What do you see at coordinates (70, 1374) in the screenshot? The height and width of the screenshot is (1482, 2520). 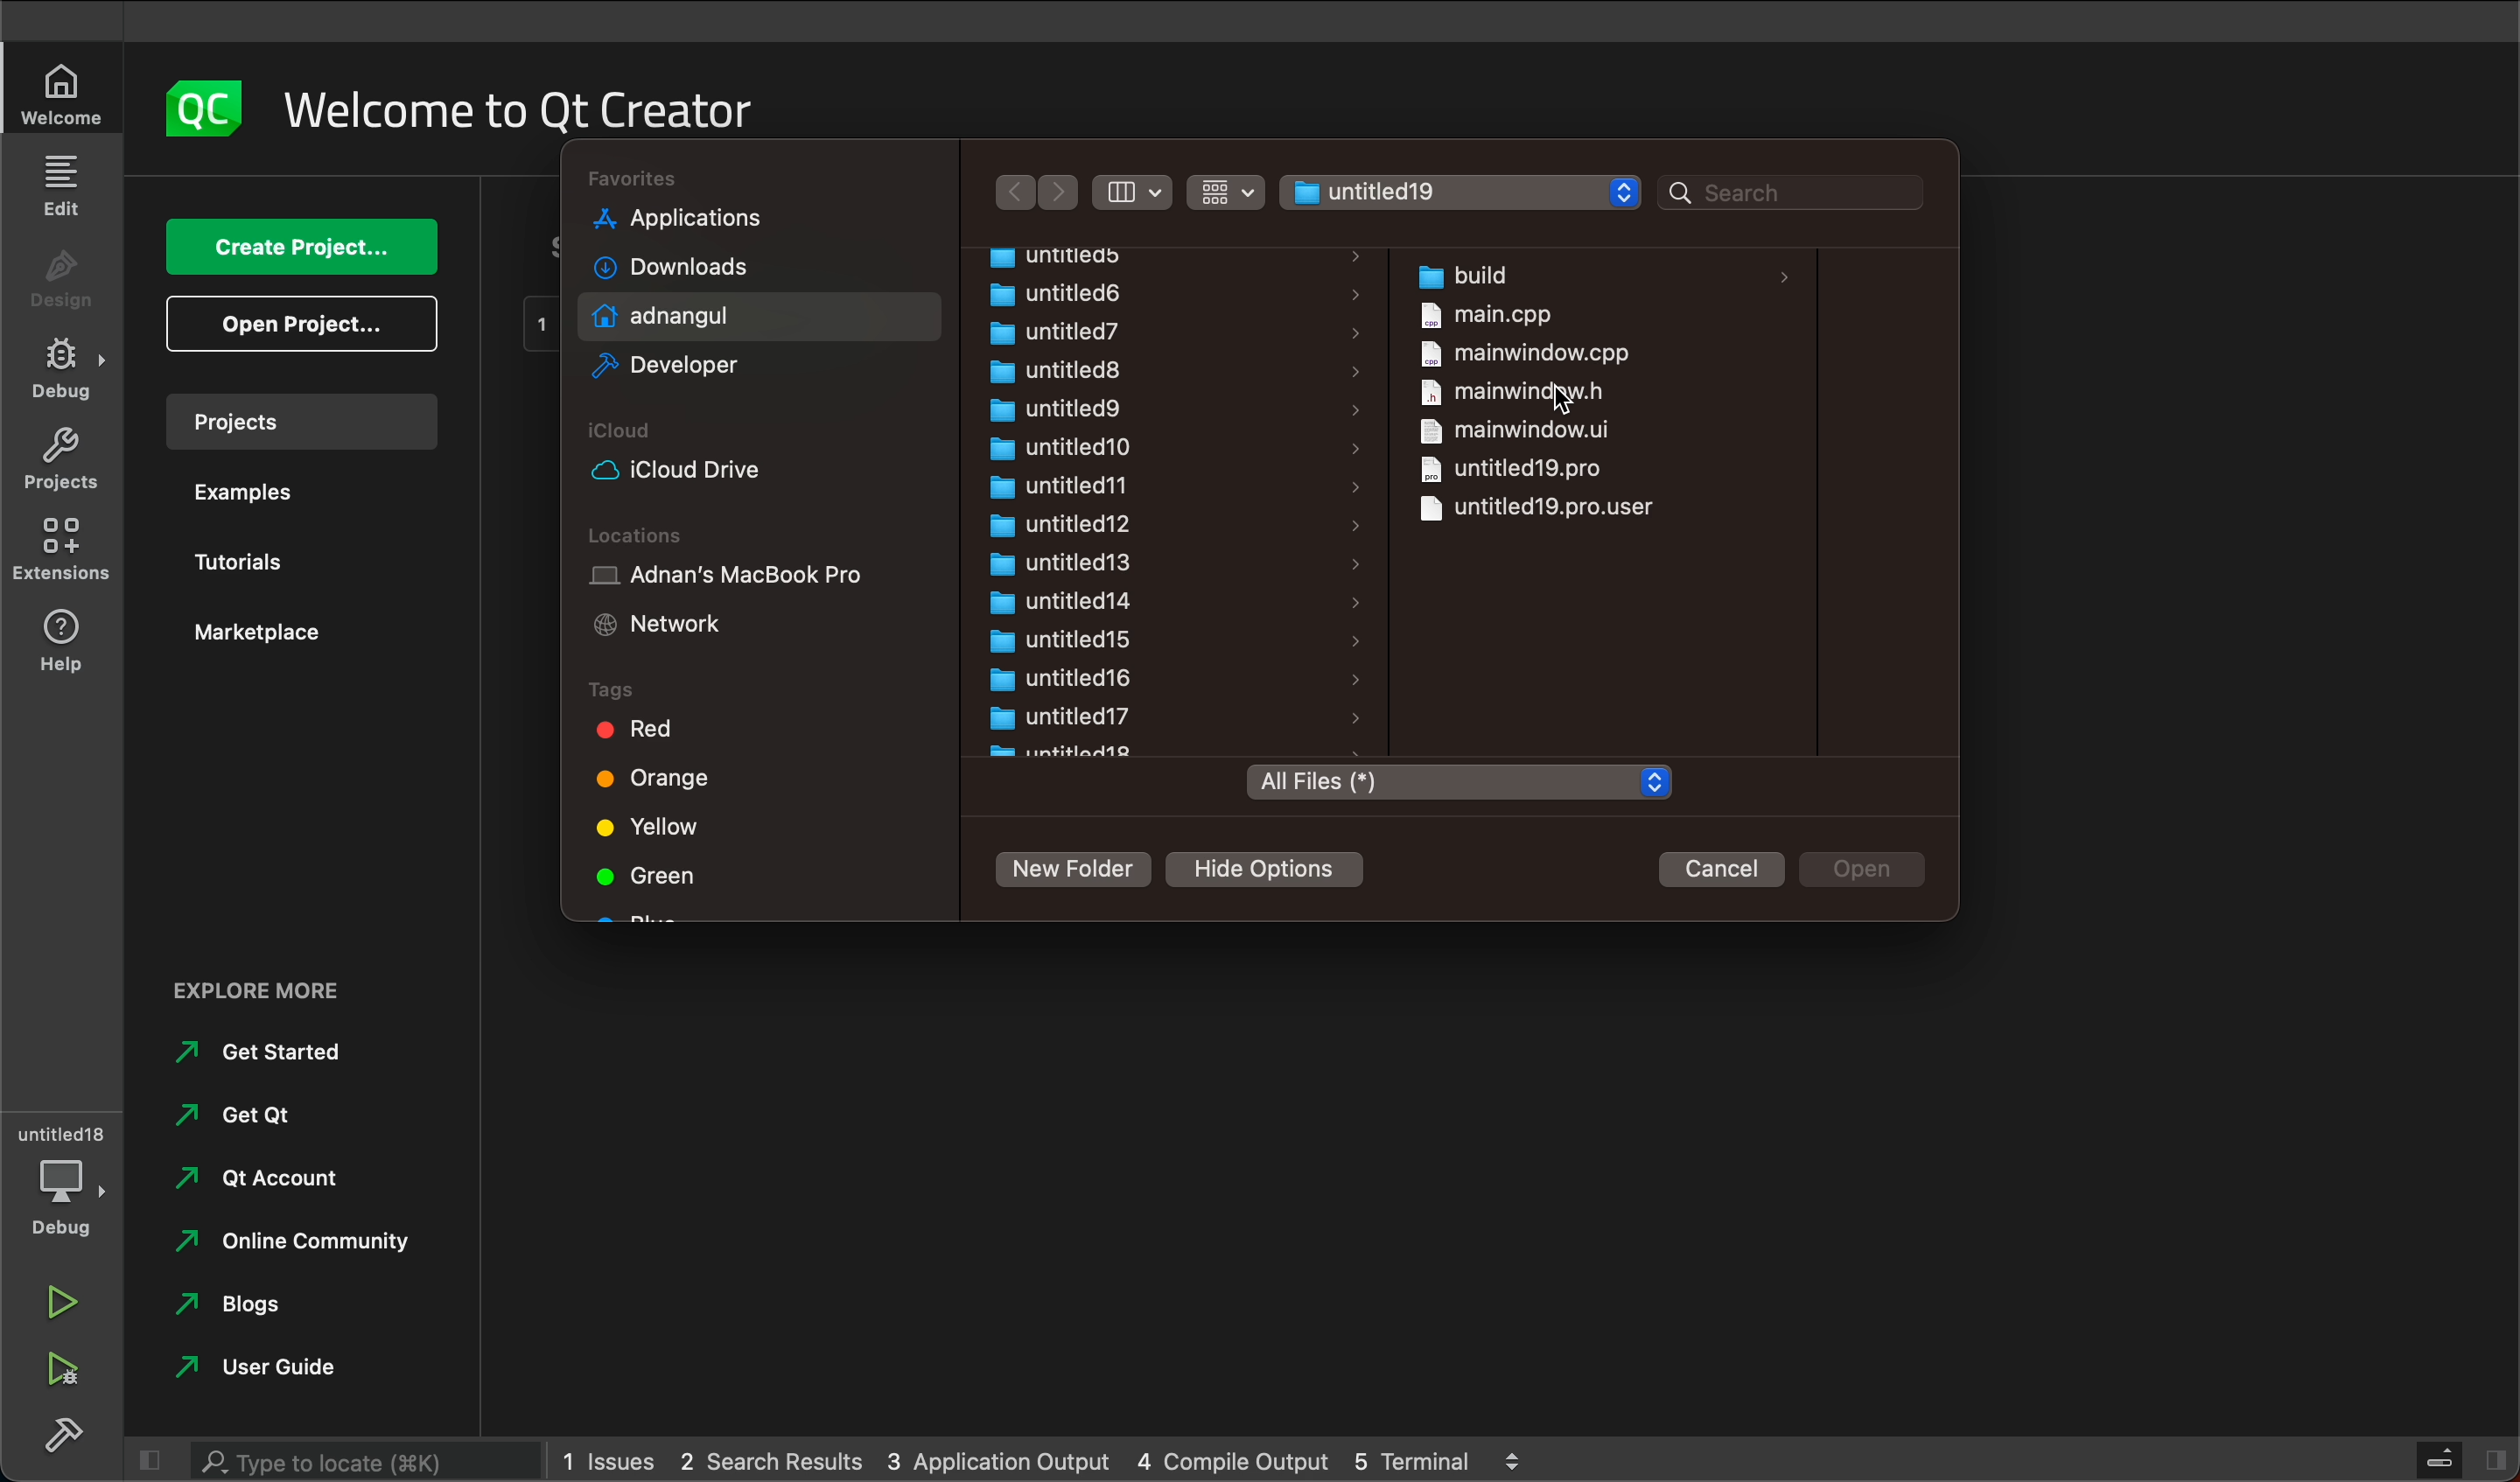 I see `run debug` at bounding box center [70, 1374].